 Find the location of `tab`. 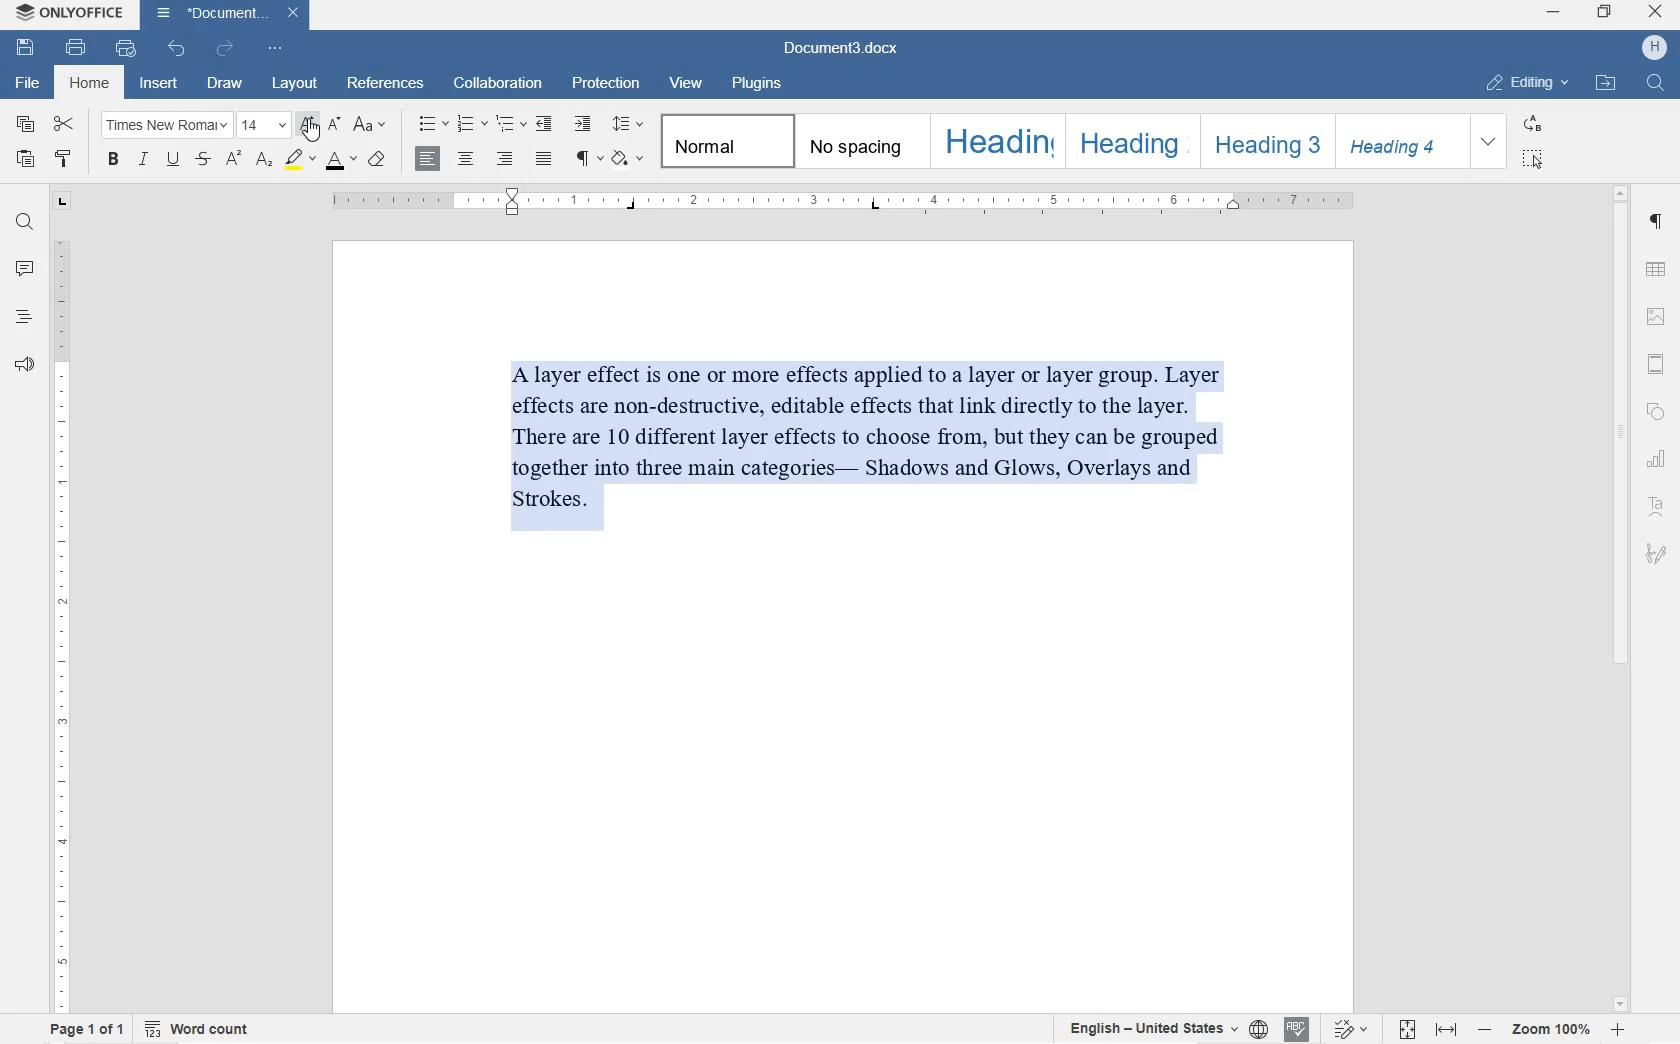

tab is located at coordinates (62, 202).